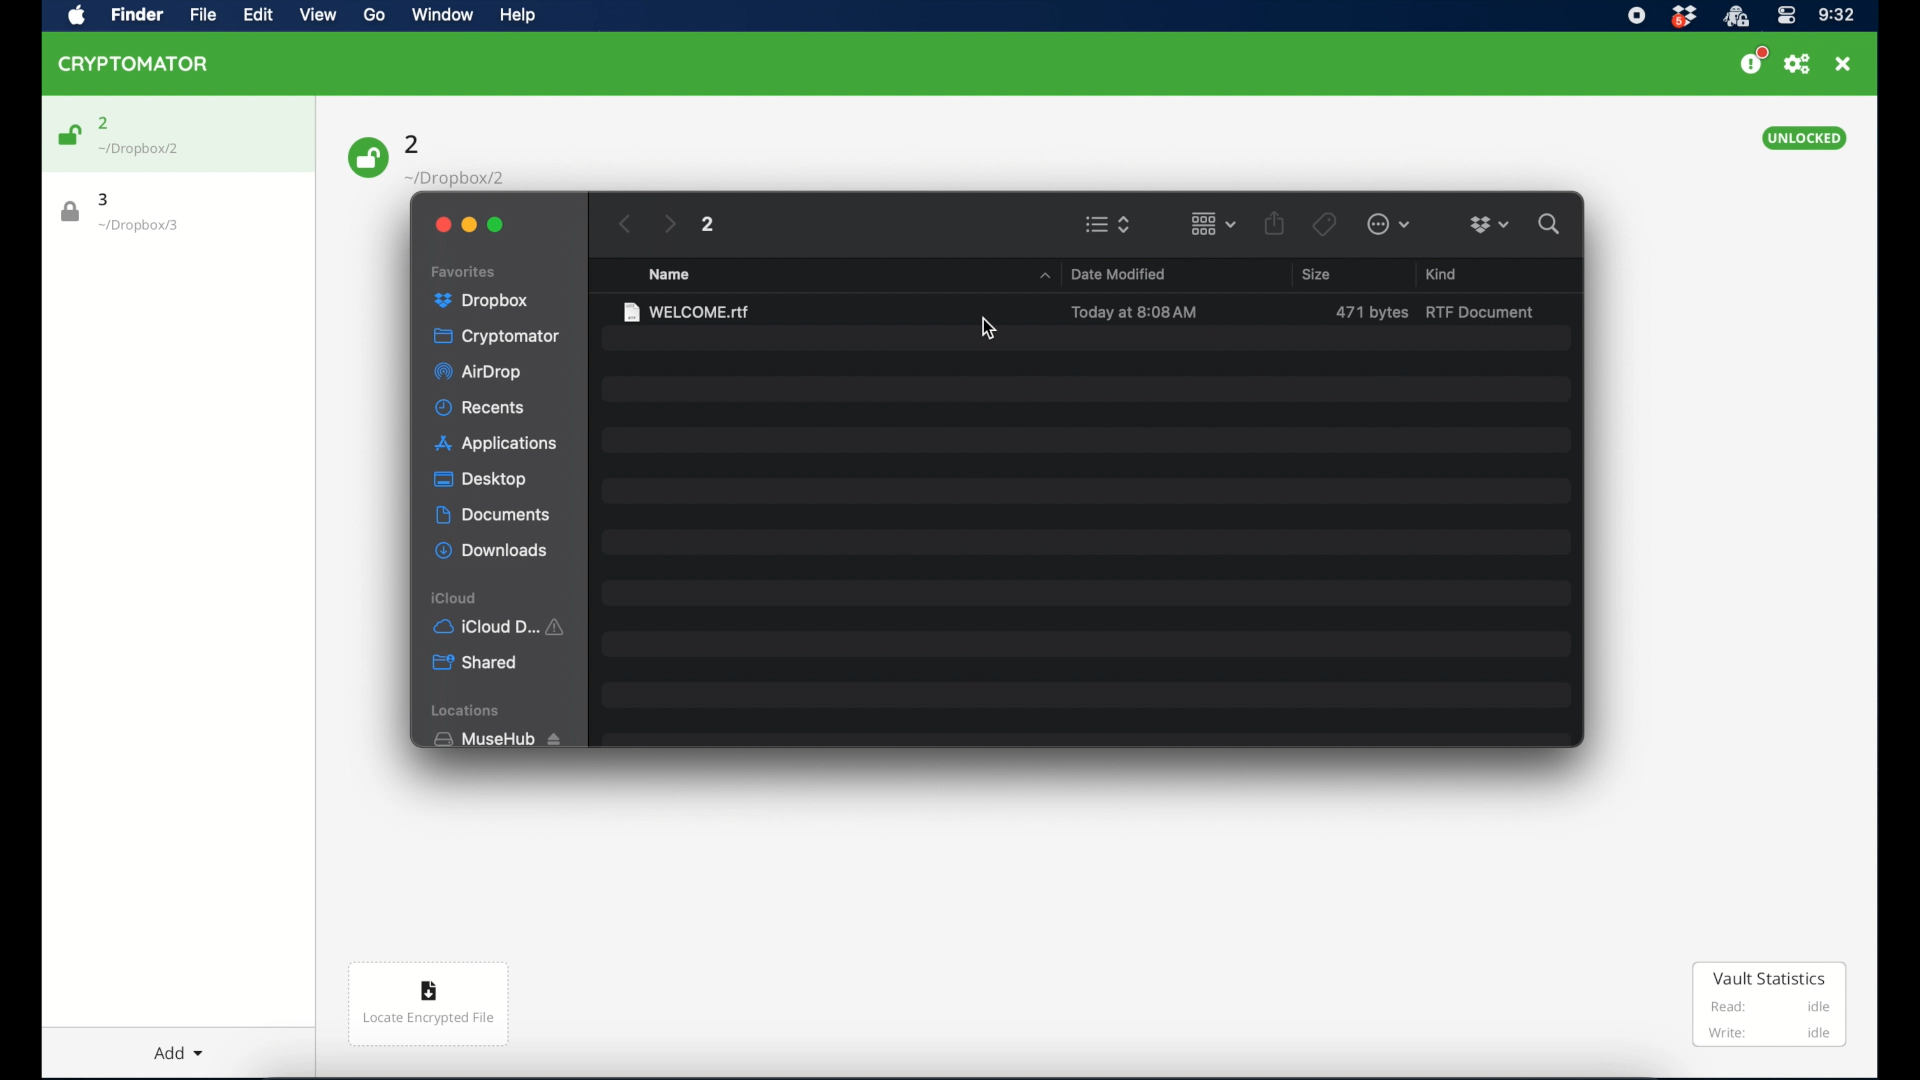 Image resolution: width=1920 pixels, height=1080 pixels. Describe the element at coordinates (1771, 1006) in the screenshot. I see `vault statistics` at that location.